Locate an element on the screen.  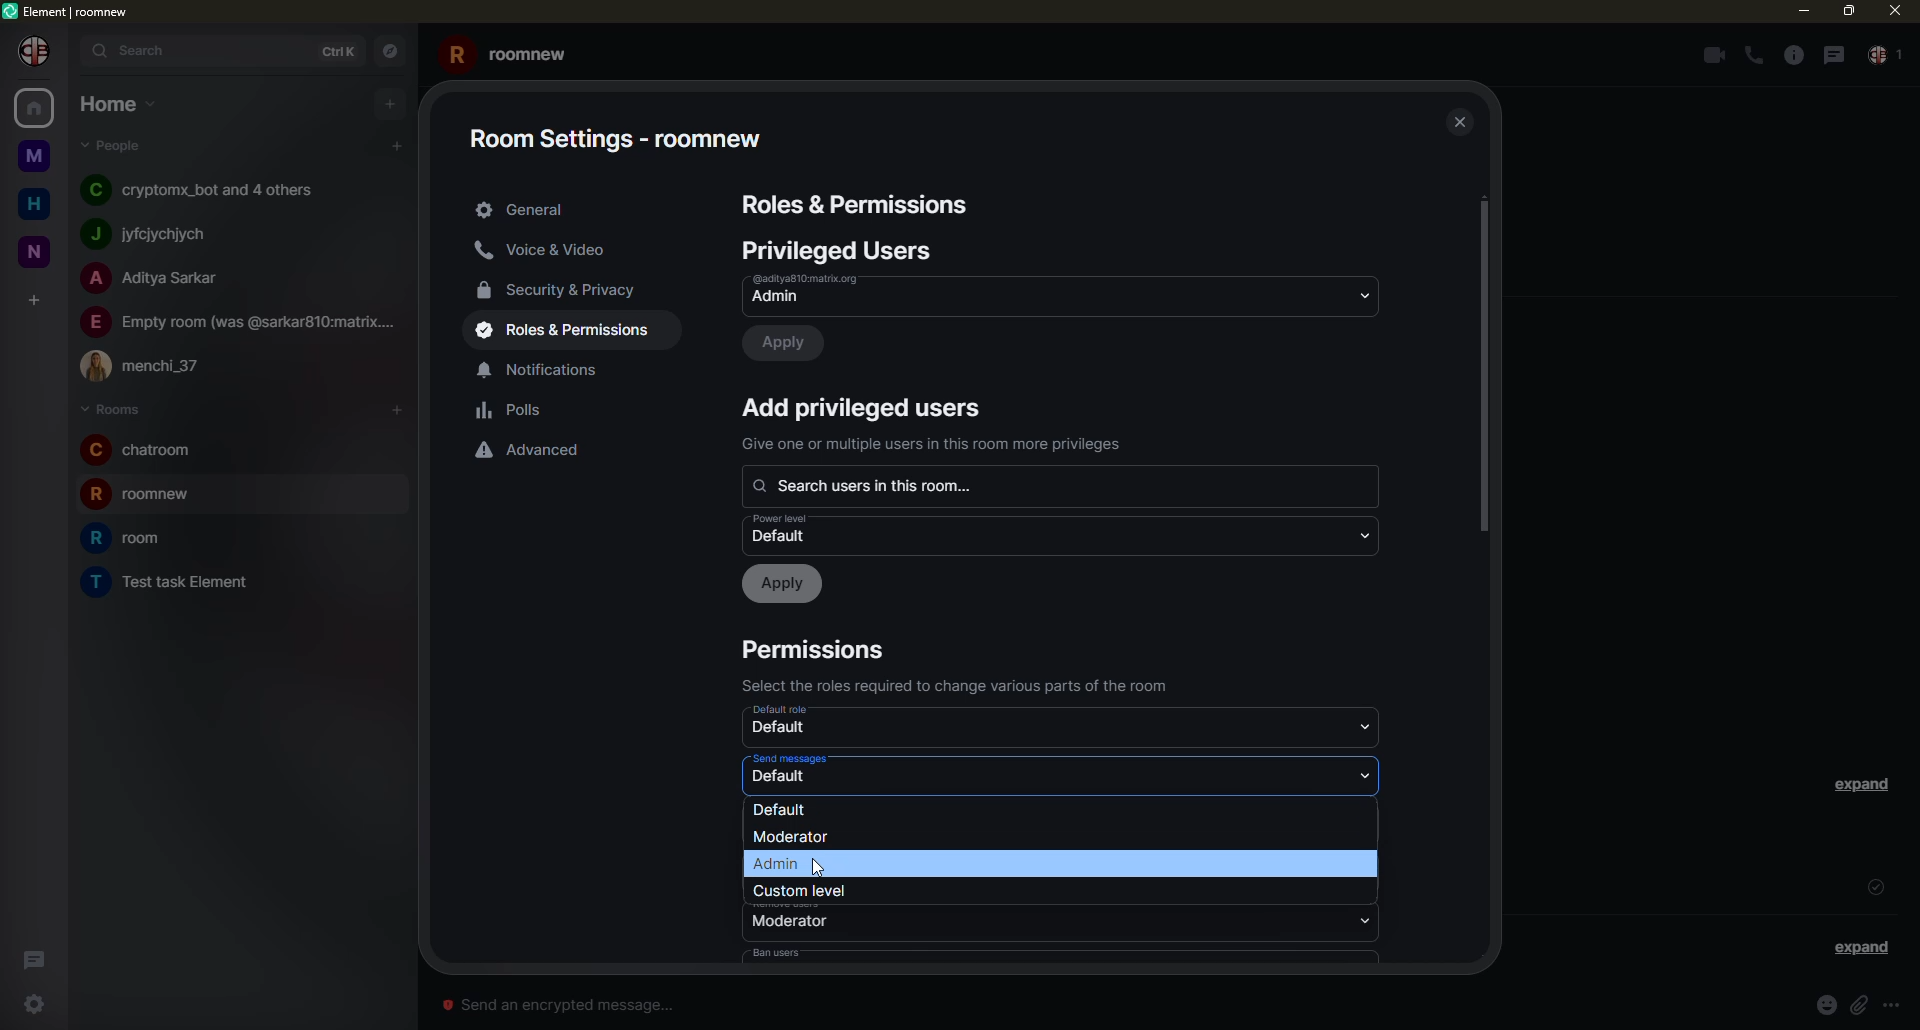
drop is located at coordinates (1365, 874).